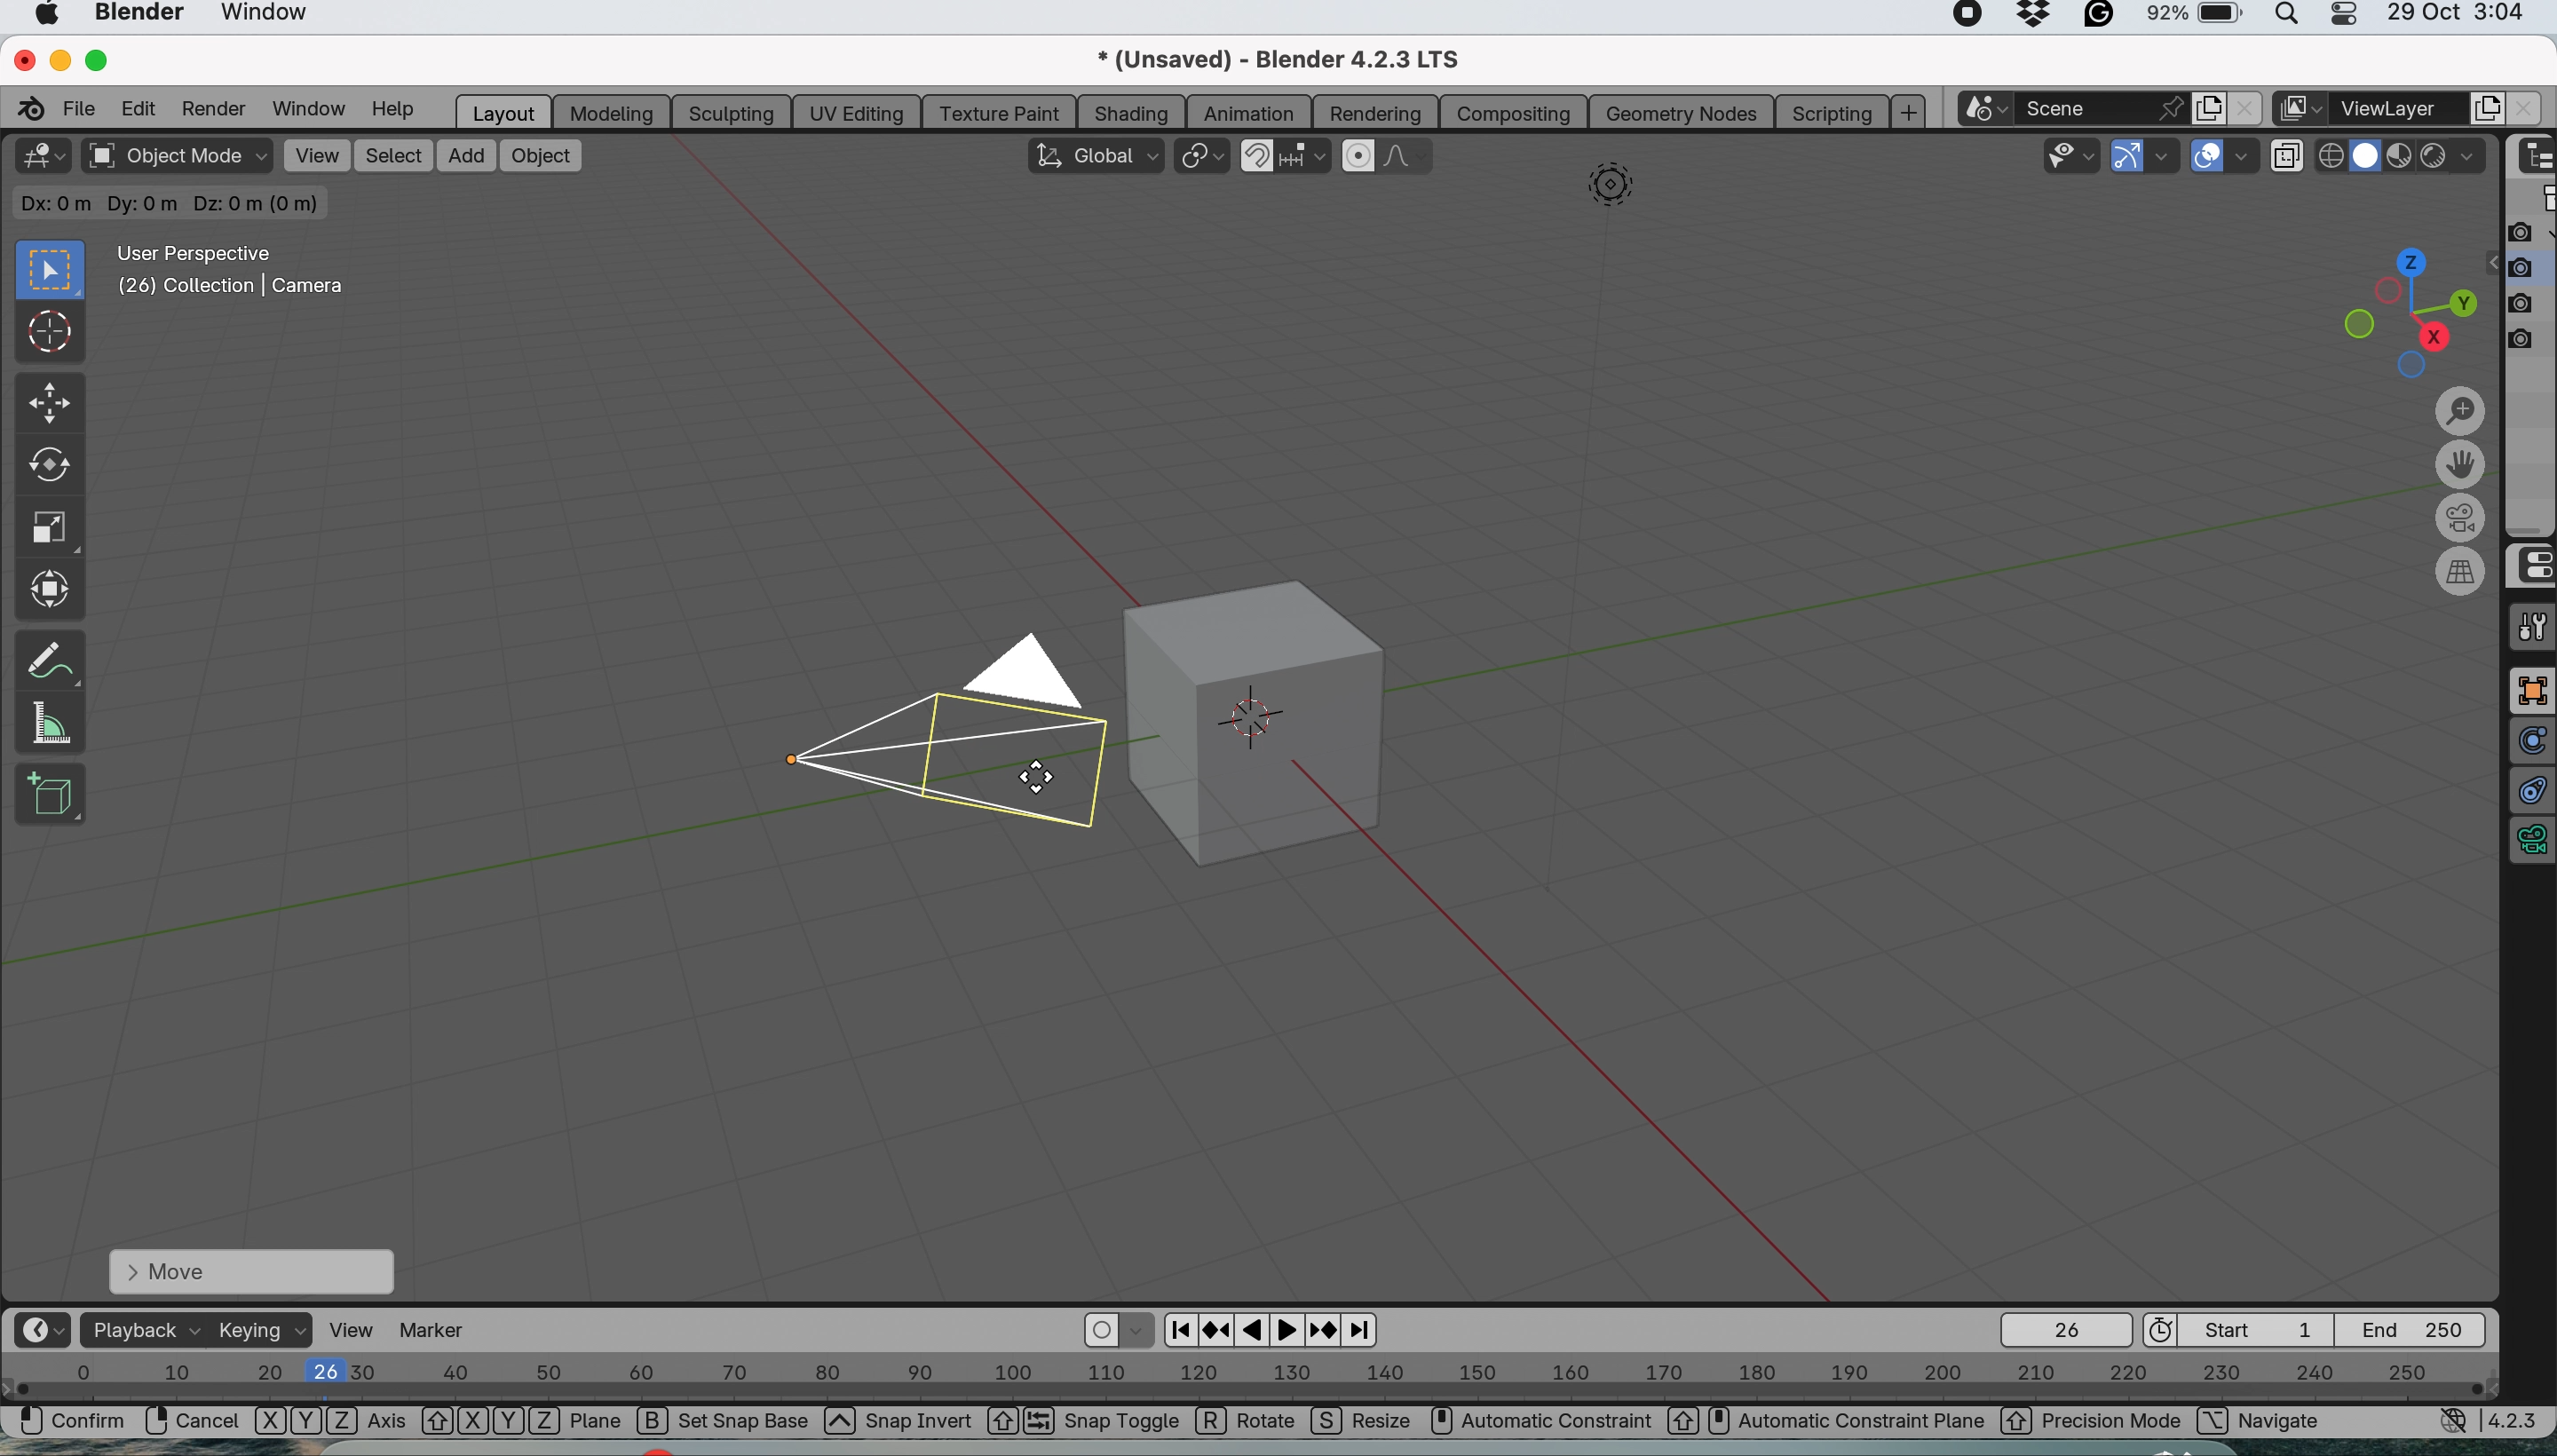  I want to click on physics, so click(2531, 741).